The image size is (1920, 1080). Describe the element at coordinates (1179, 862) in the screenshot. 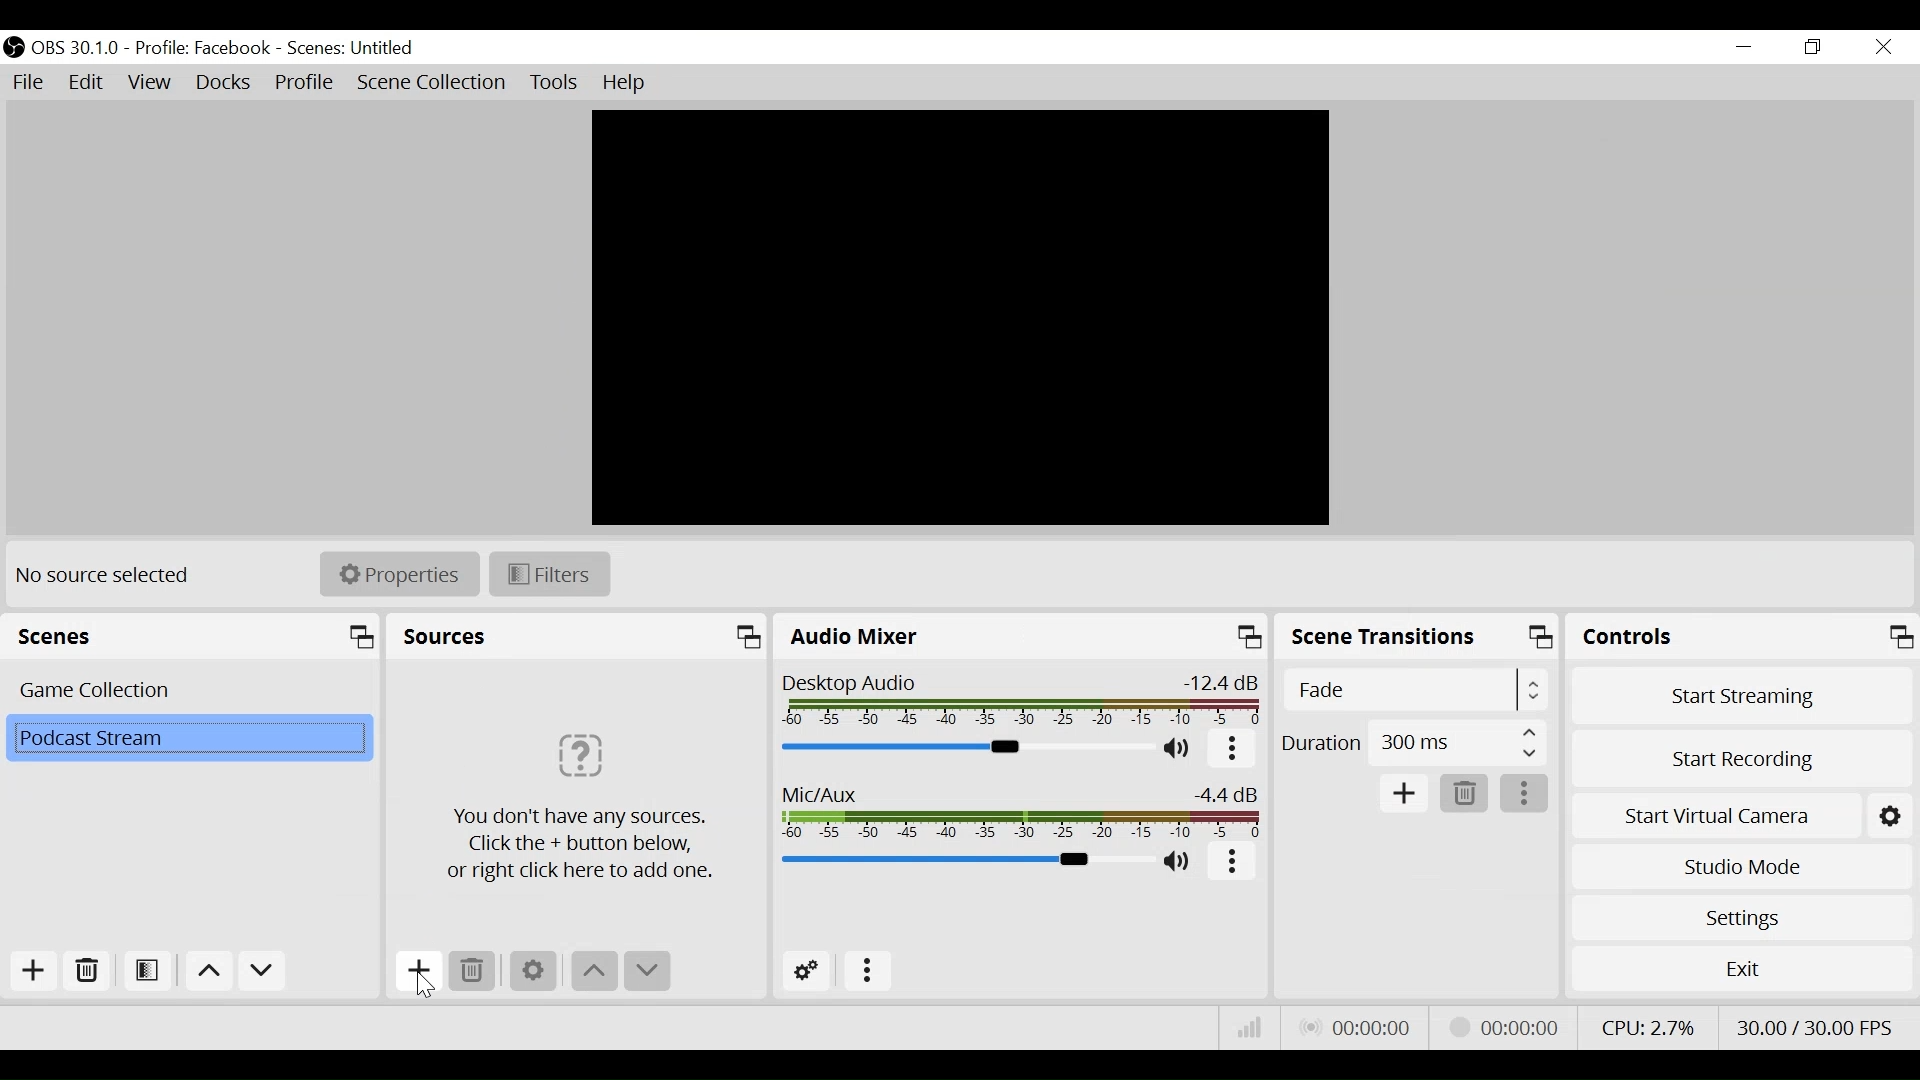

I see `(un)mute` at that location.